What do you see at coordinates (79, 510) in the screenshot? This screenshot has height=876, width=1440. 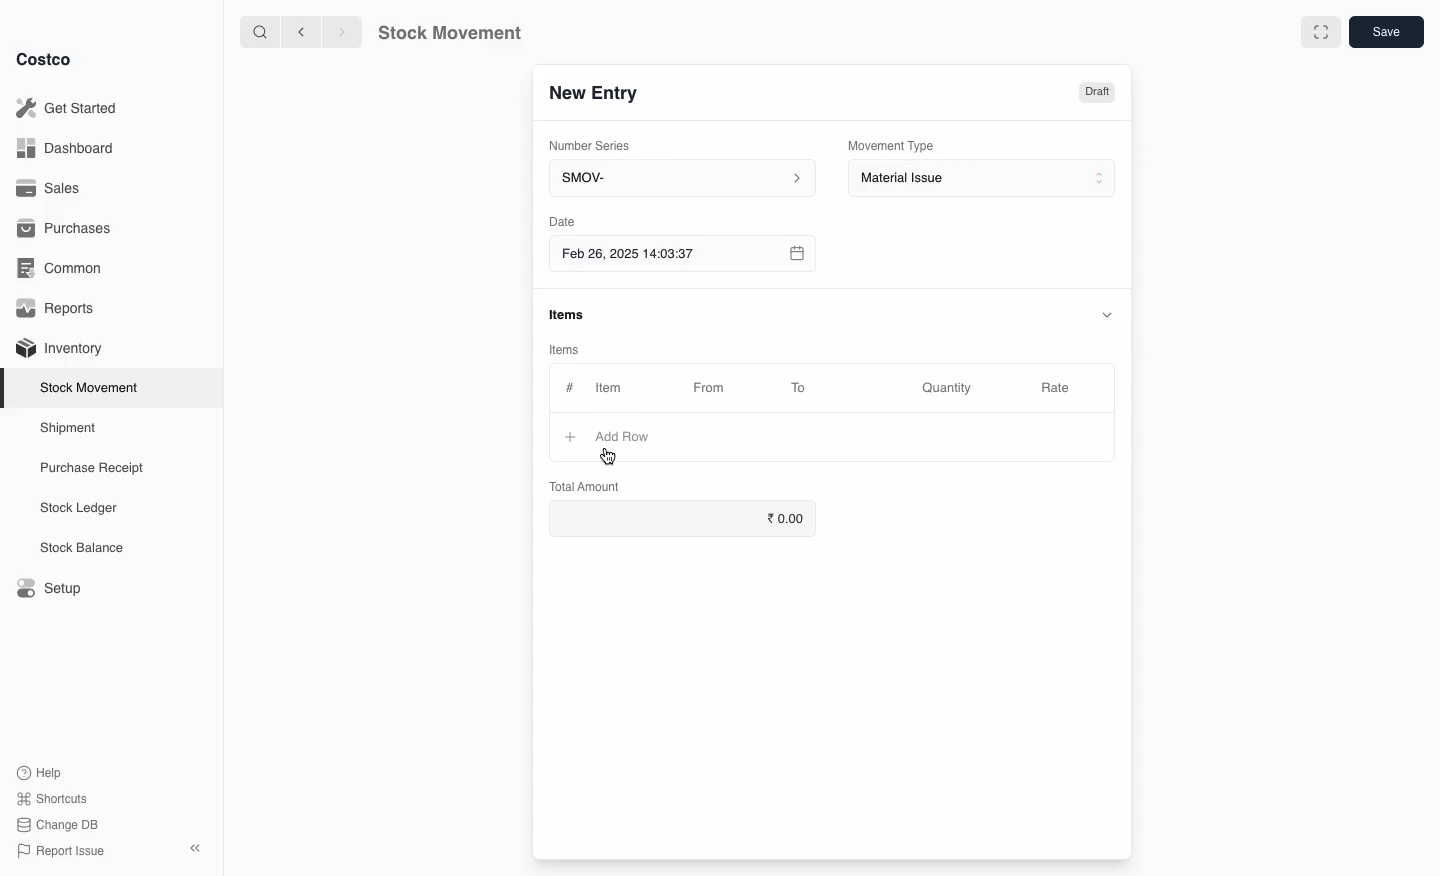 I see `Stock Ledger` at bounding box center [79, 510].